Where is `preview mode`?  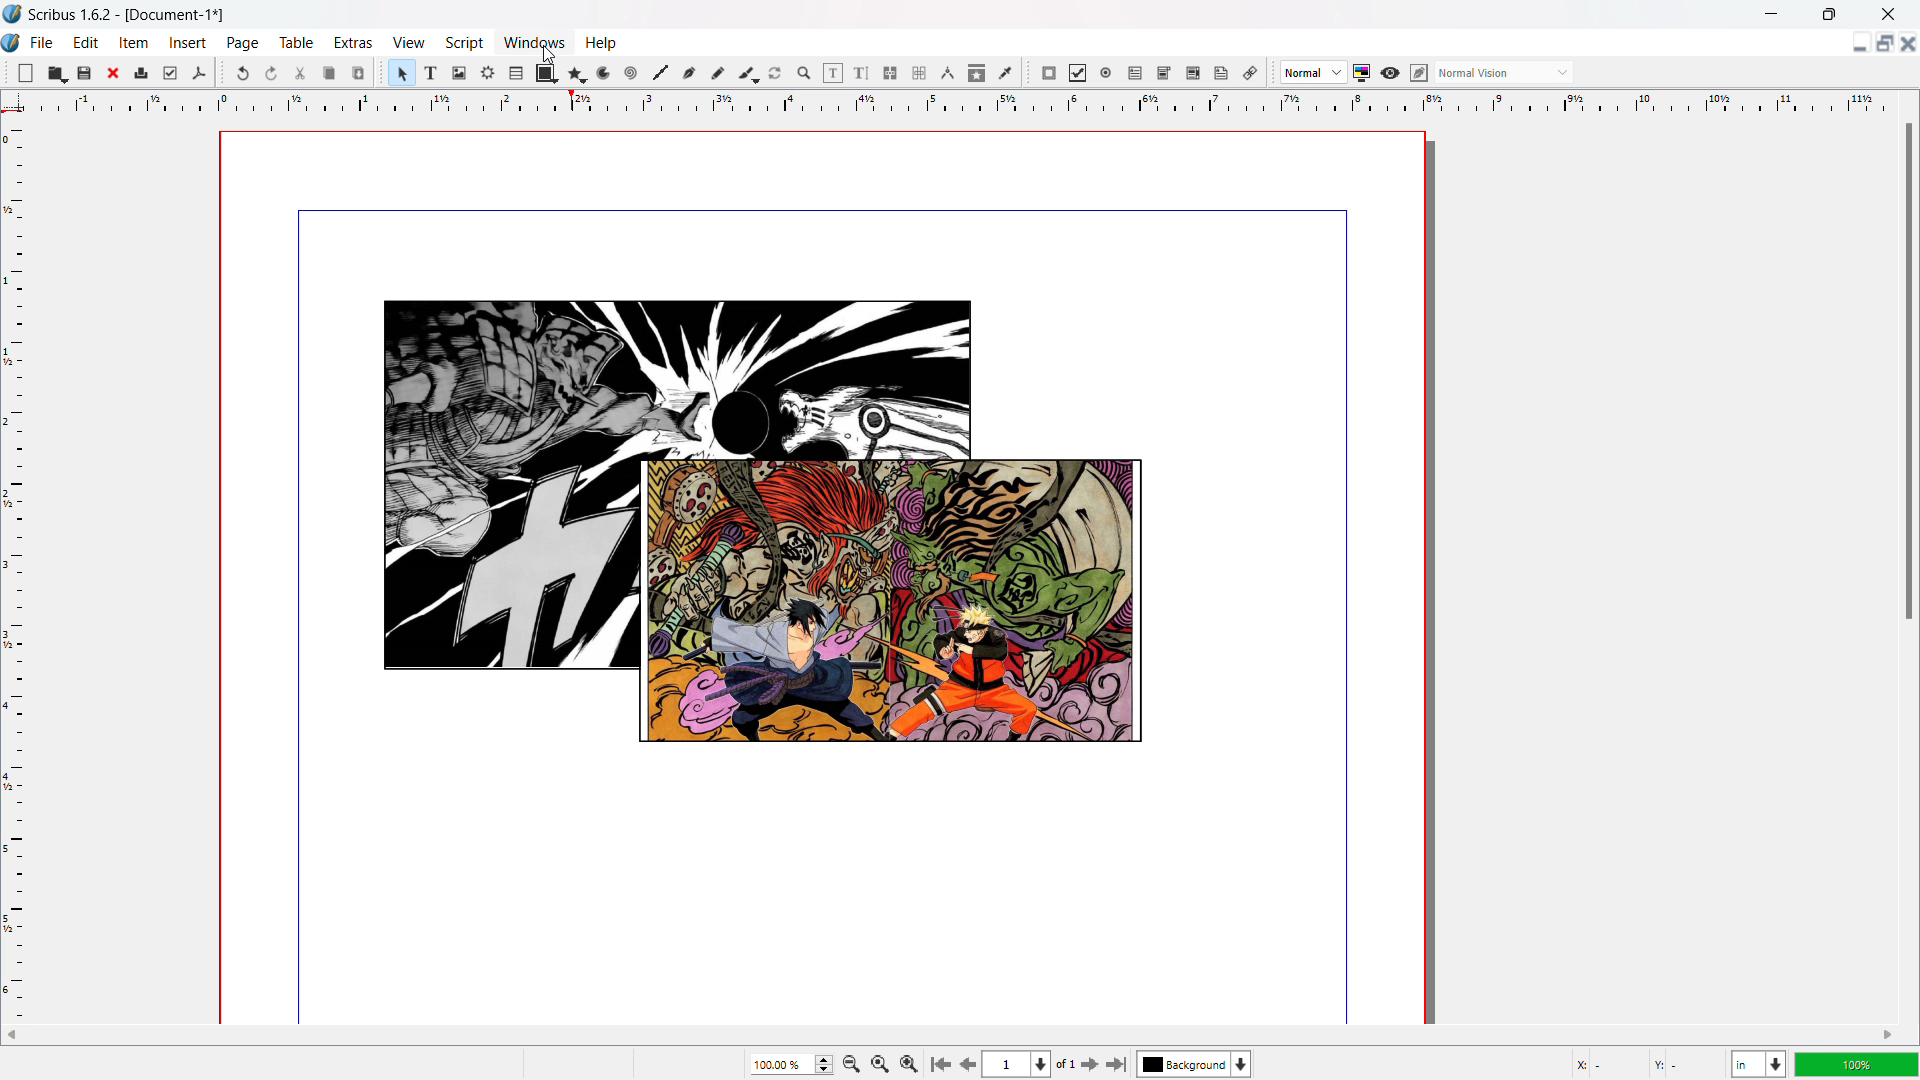
preview mode is located at coordinates (1390, 72).